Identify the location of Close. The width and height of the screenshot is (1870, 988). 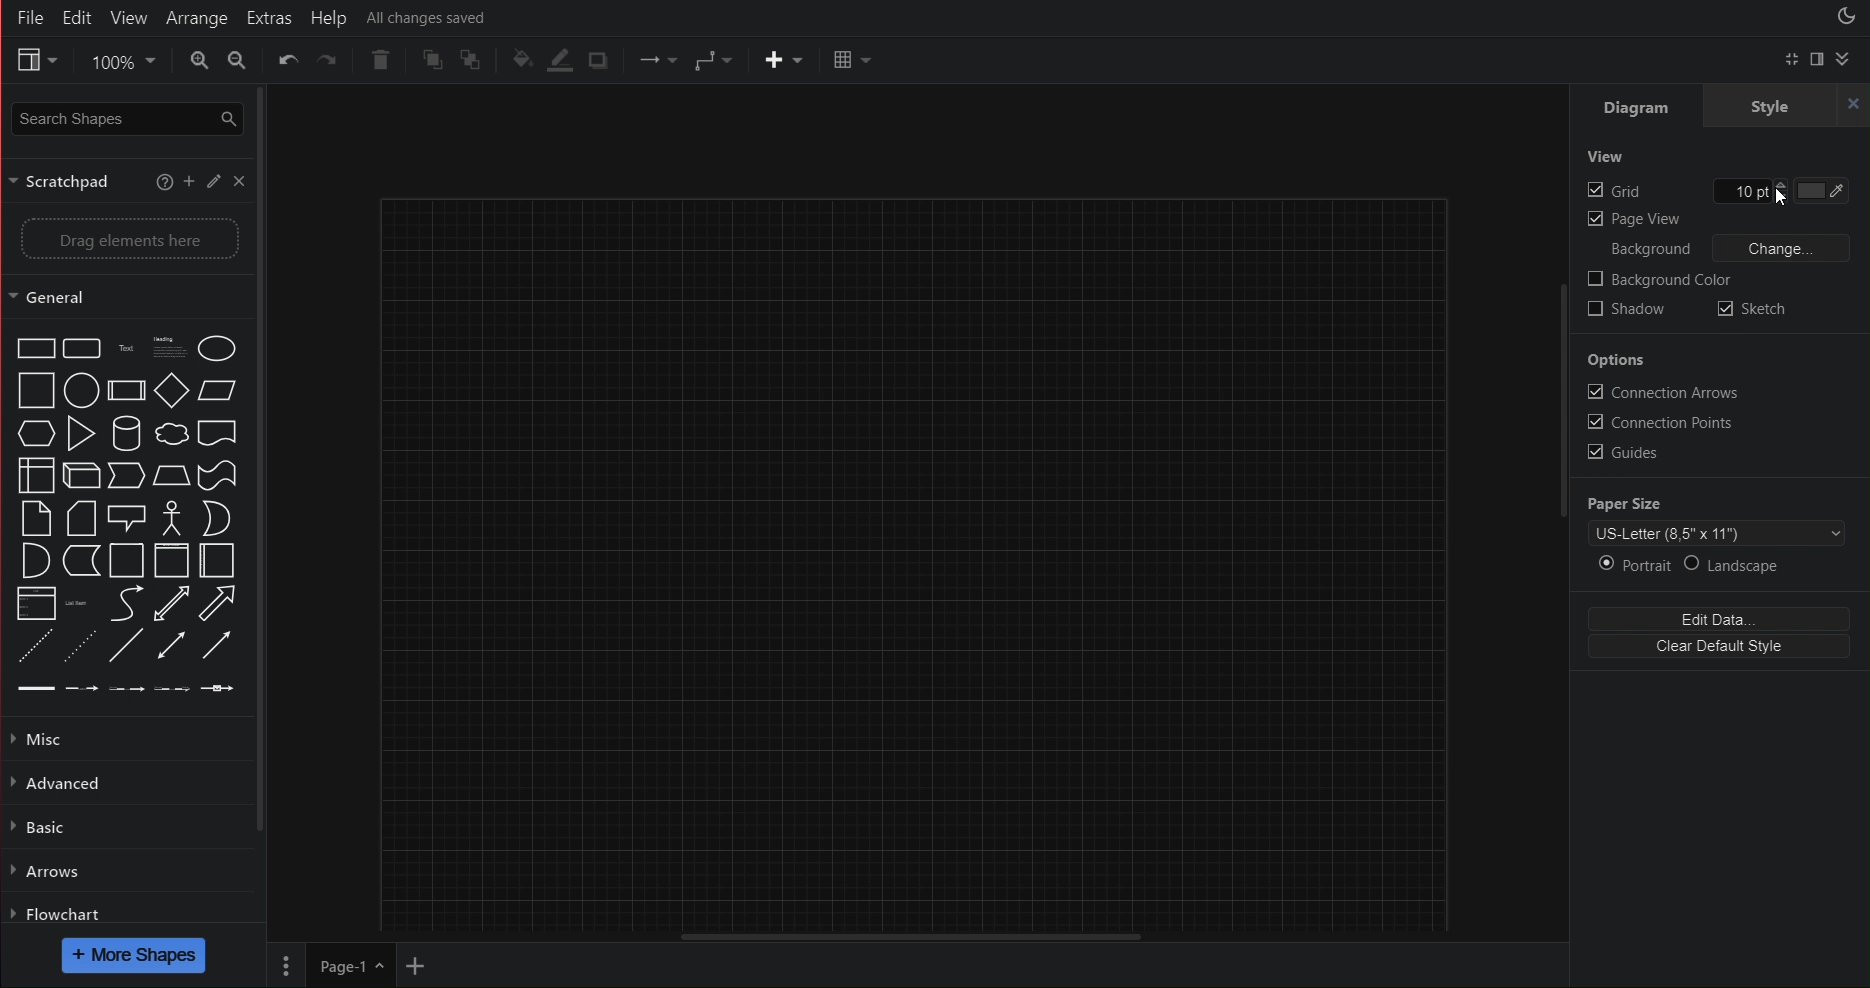
(239, 184).